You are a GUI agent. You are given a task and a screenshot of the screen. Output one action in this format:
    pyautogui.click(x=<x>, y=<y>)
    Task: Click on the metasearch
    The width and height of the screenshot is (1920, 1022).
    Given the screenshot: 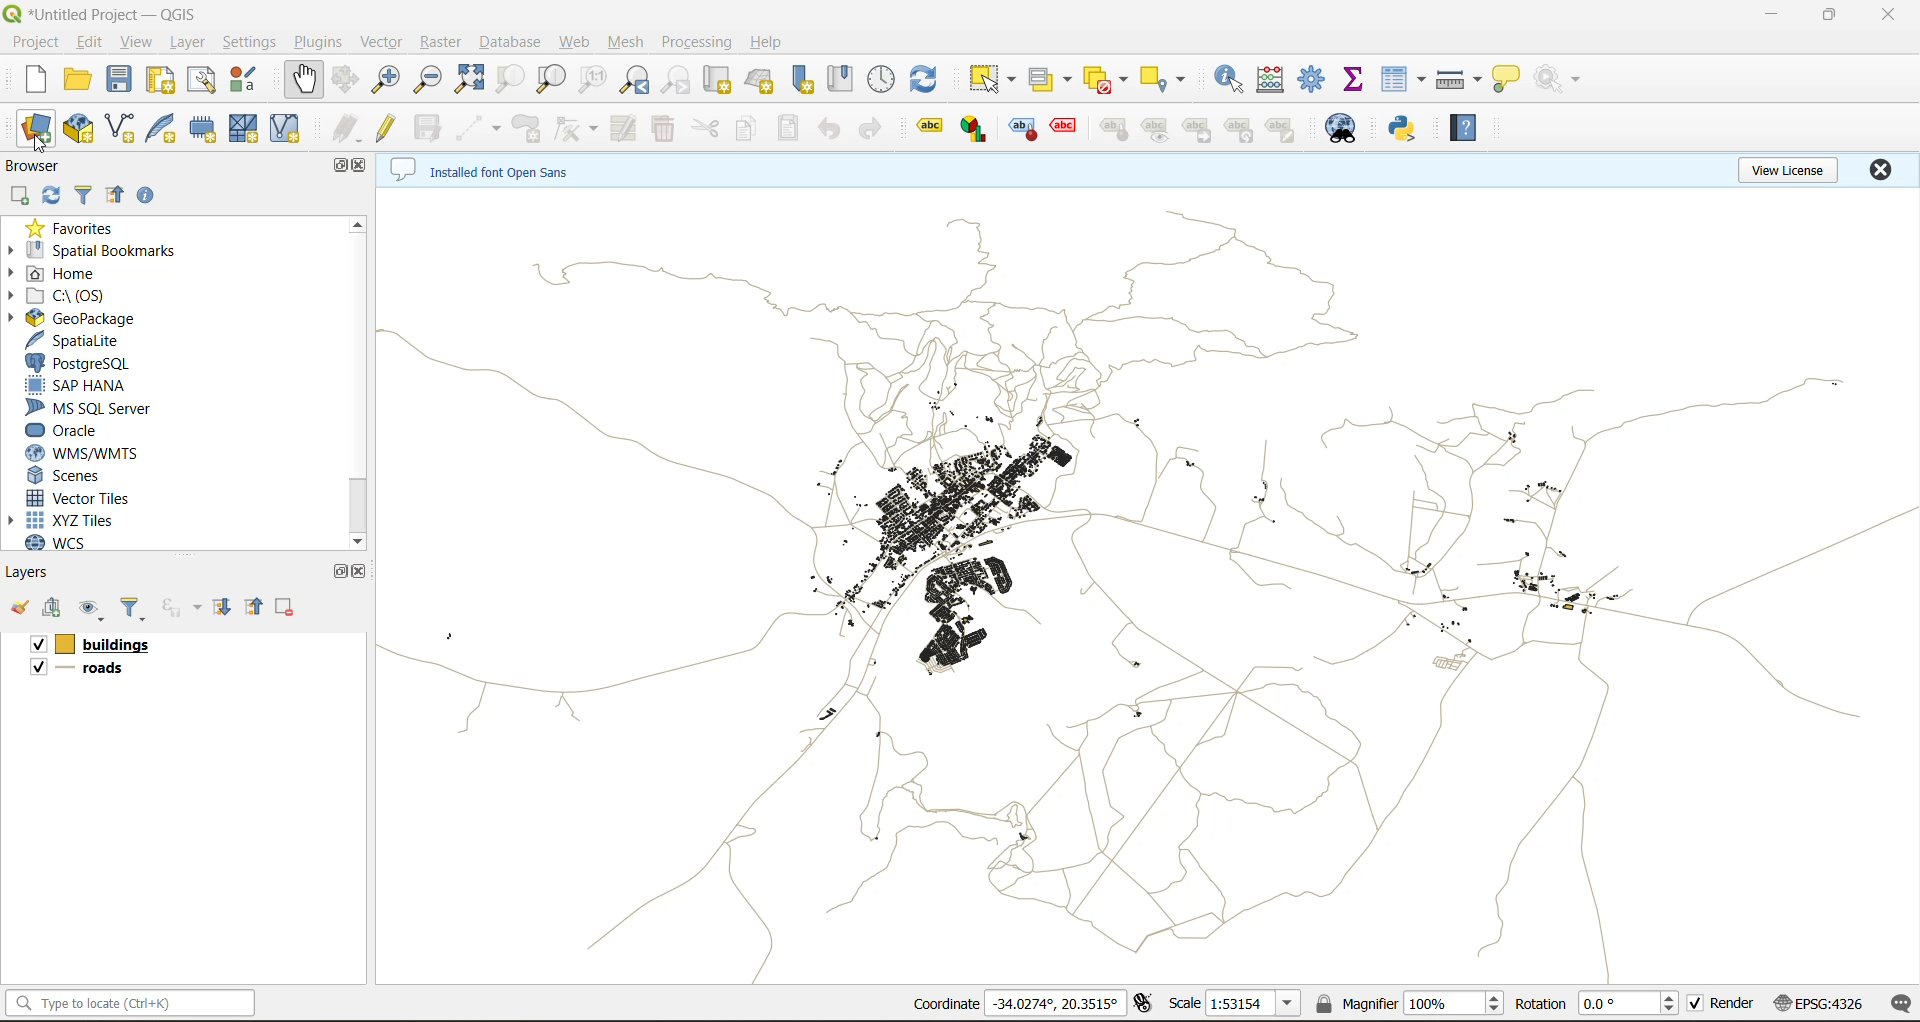 What is the action you would take?
    pyautogui.click(x=1345, y=130)
    